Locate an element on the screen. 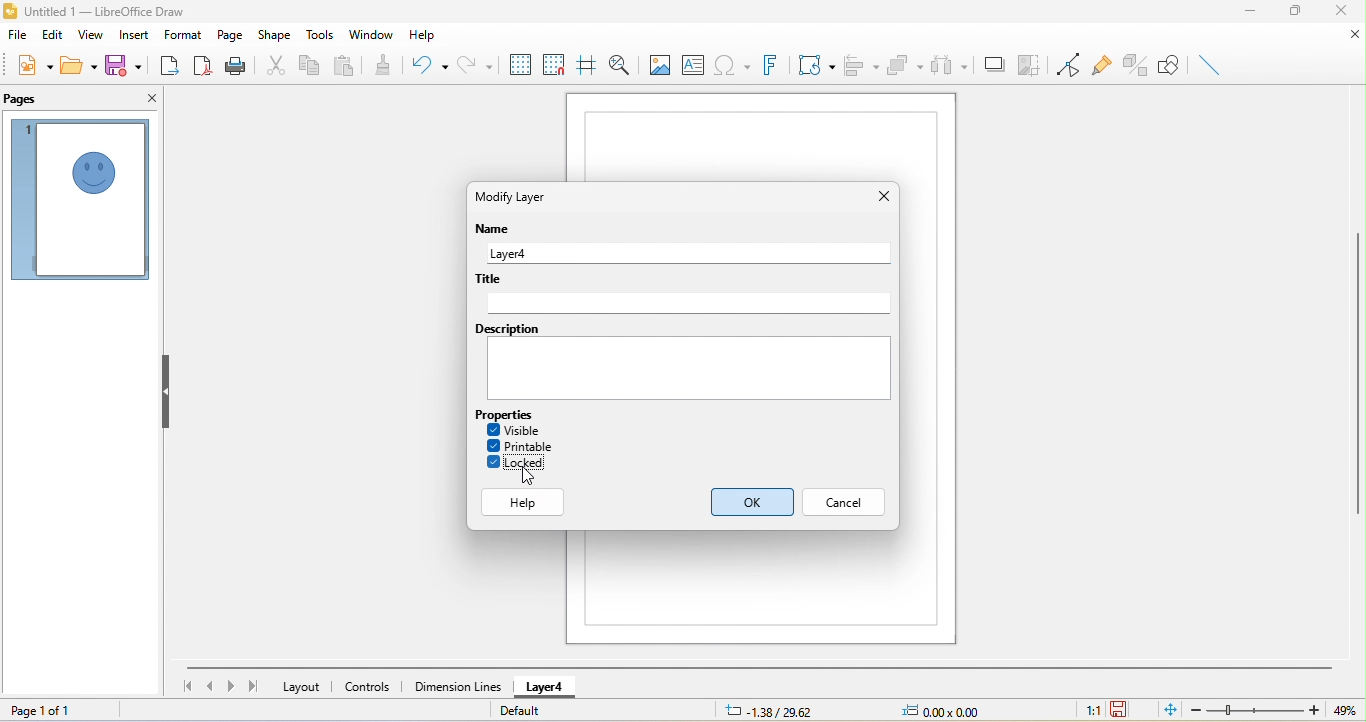 This screenshot has height=722, width=1366. hide is located at coordinates (168, 393).